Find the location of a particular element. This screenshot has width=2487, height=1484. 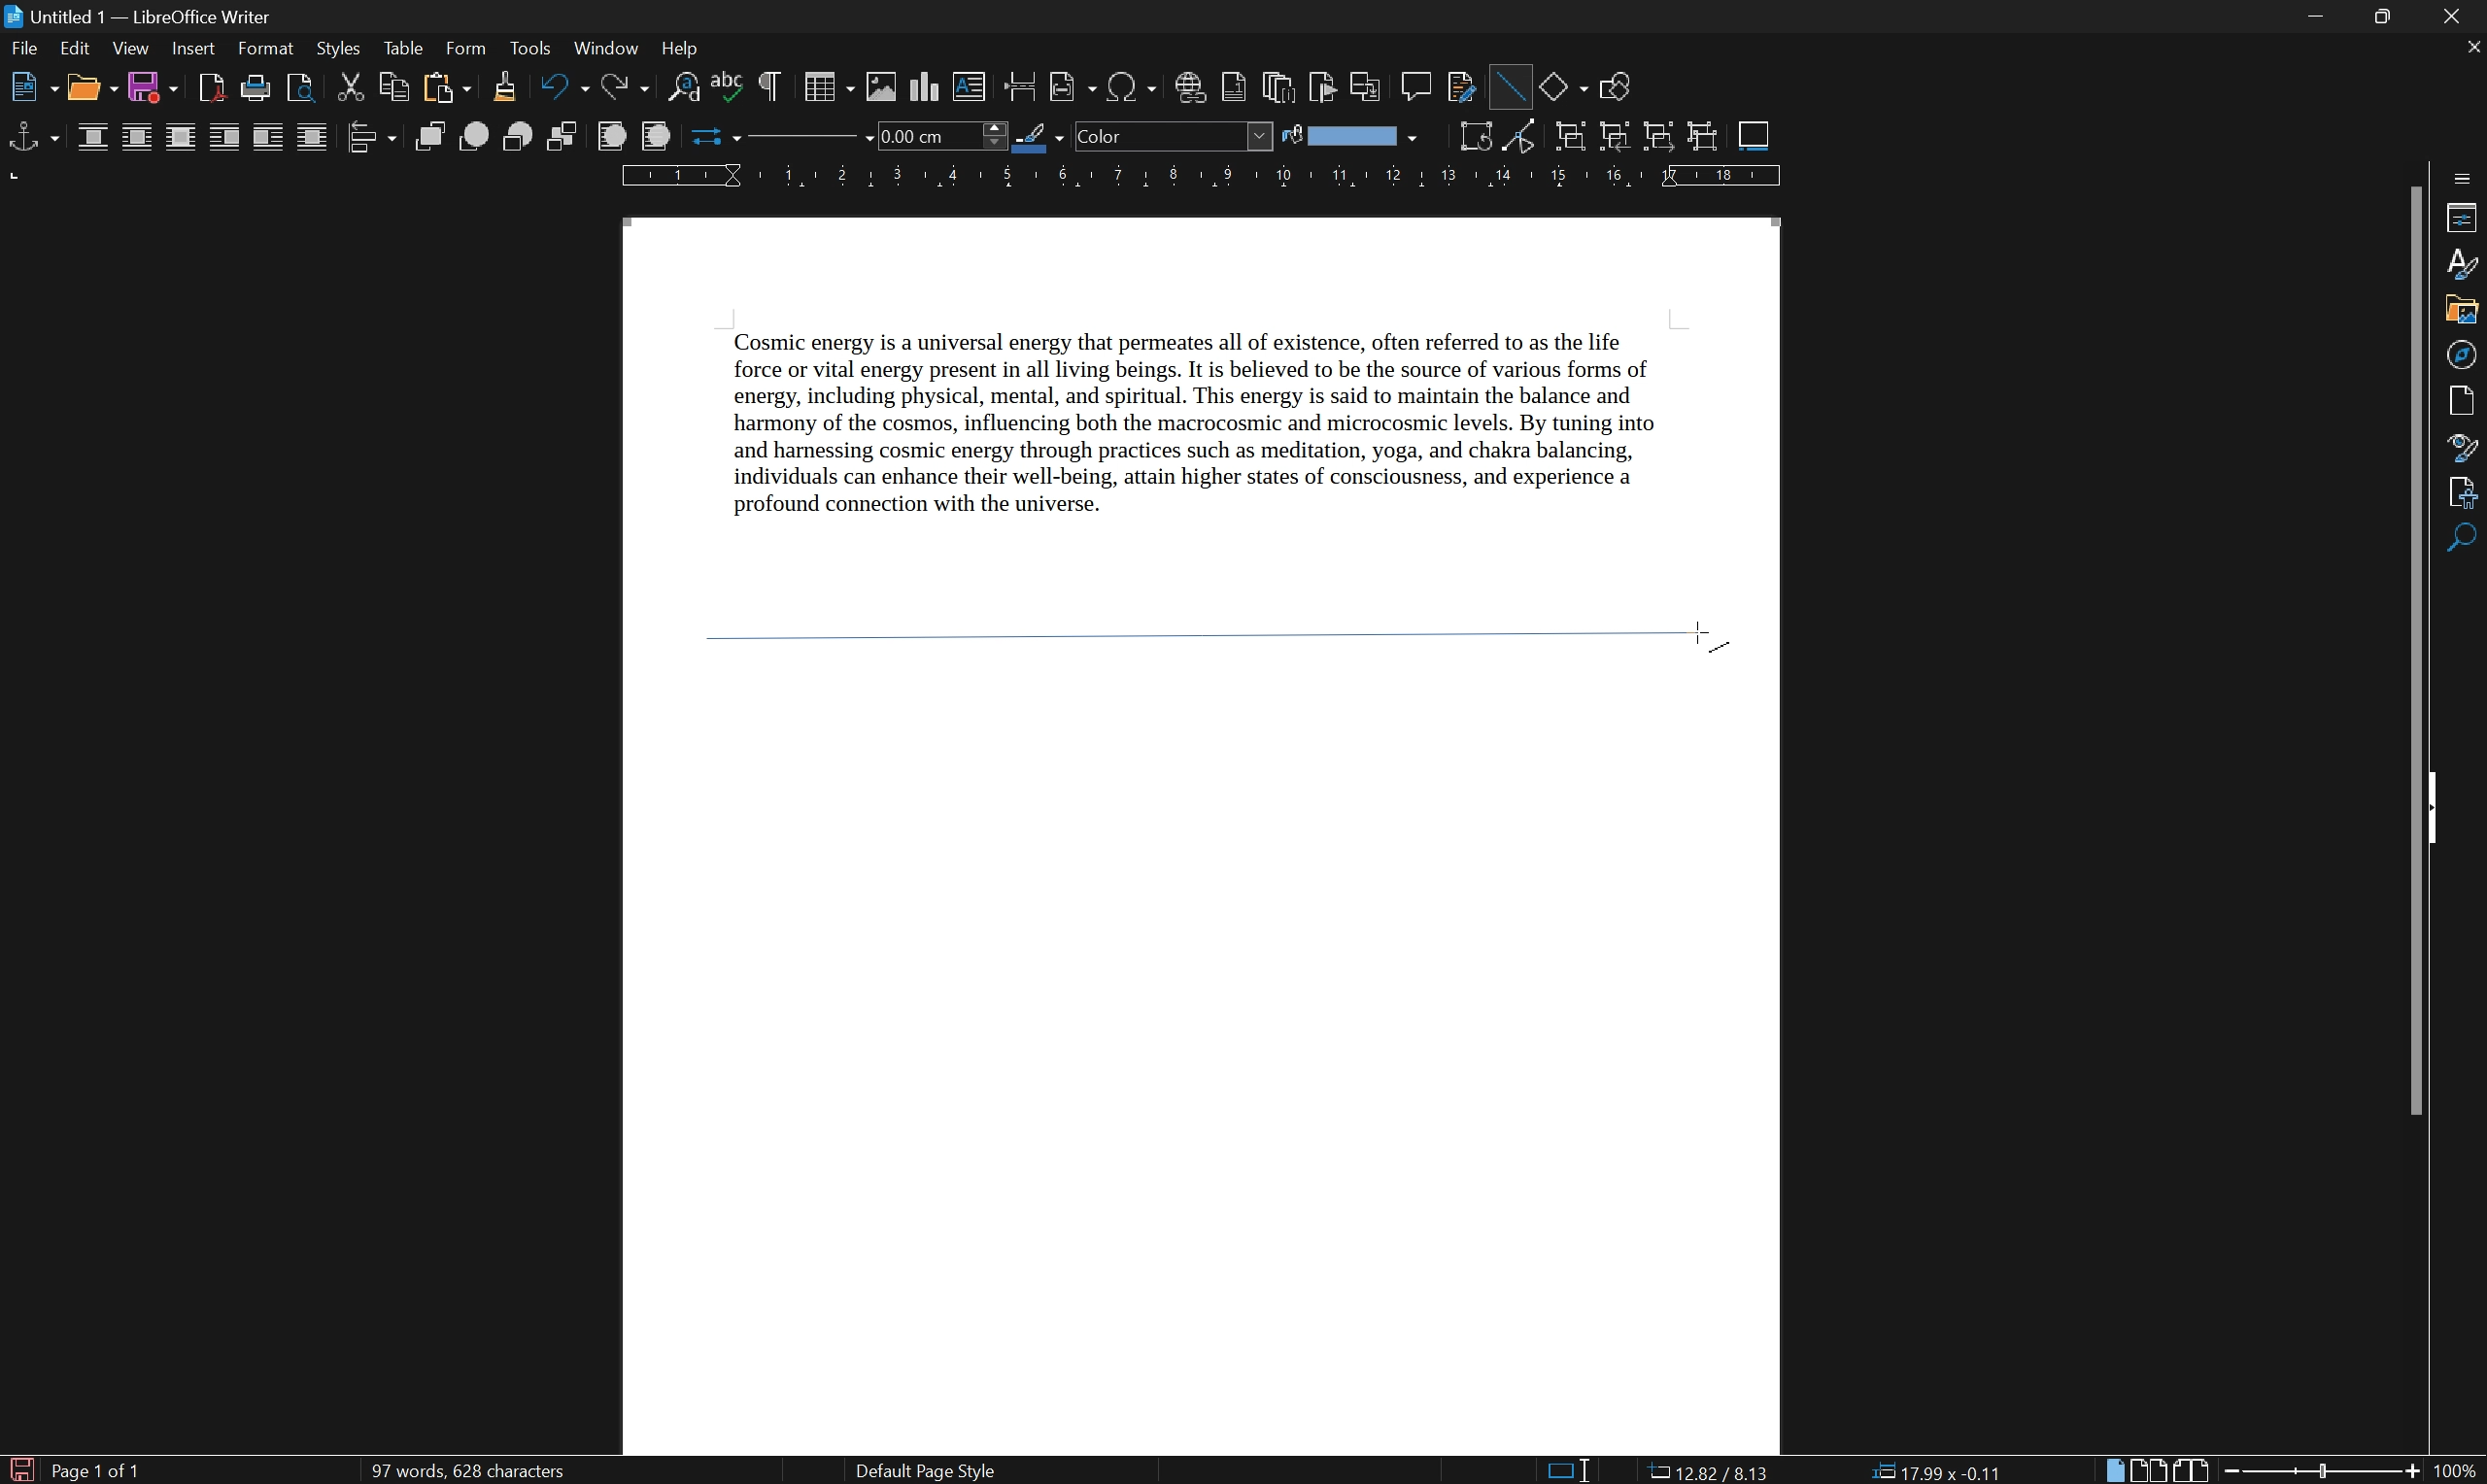

help is located at coordinates (686, 49).